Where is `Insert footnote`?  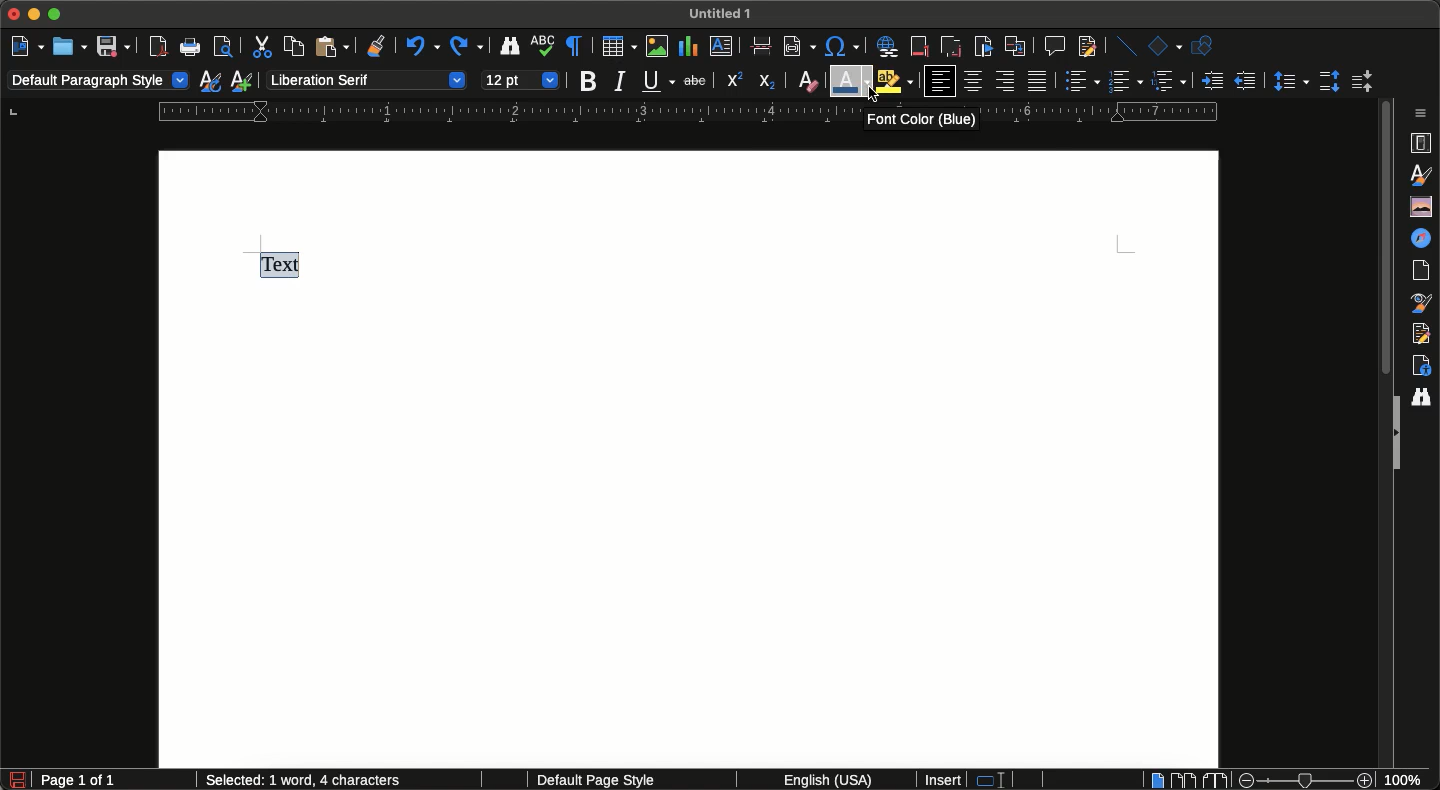 Insert footnote is located at coordinates (920, 48).